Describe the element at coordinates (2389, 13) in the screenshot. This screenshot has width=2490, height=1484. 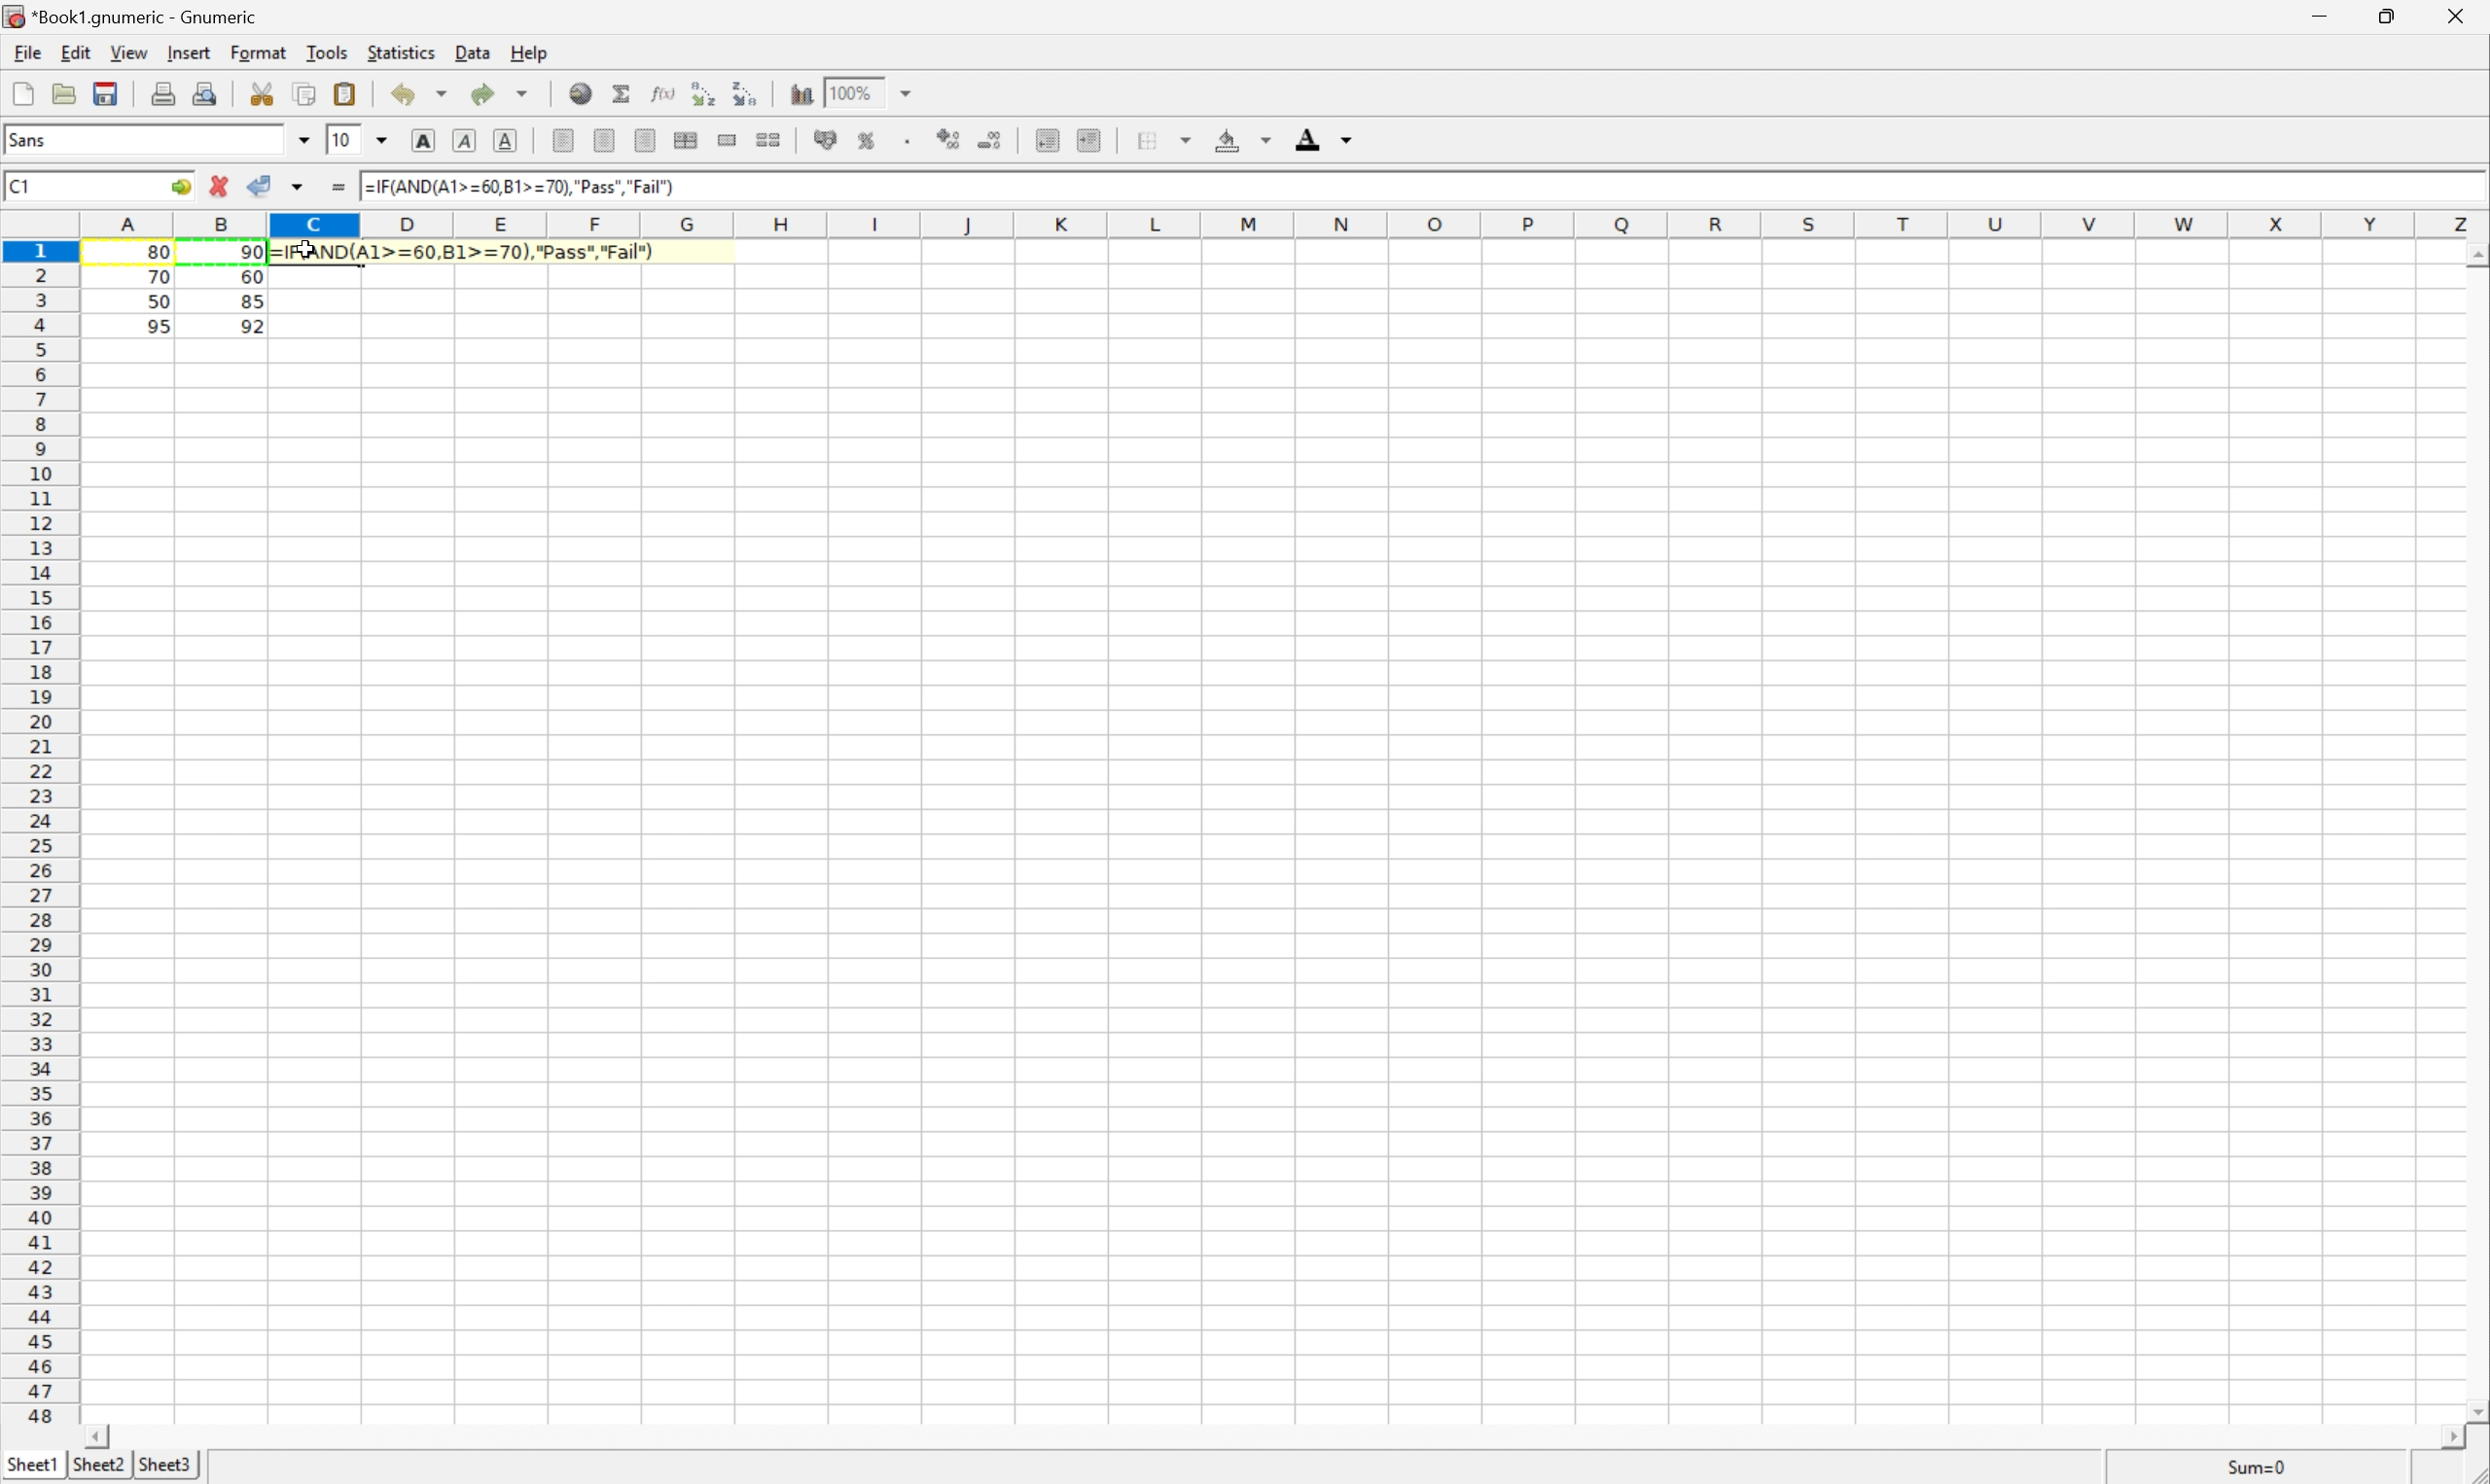
I see `Restore Down` at that location.